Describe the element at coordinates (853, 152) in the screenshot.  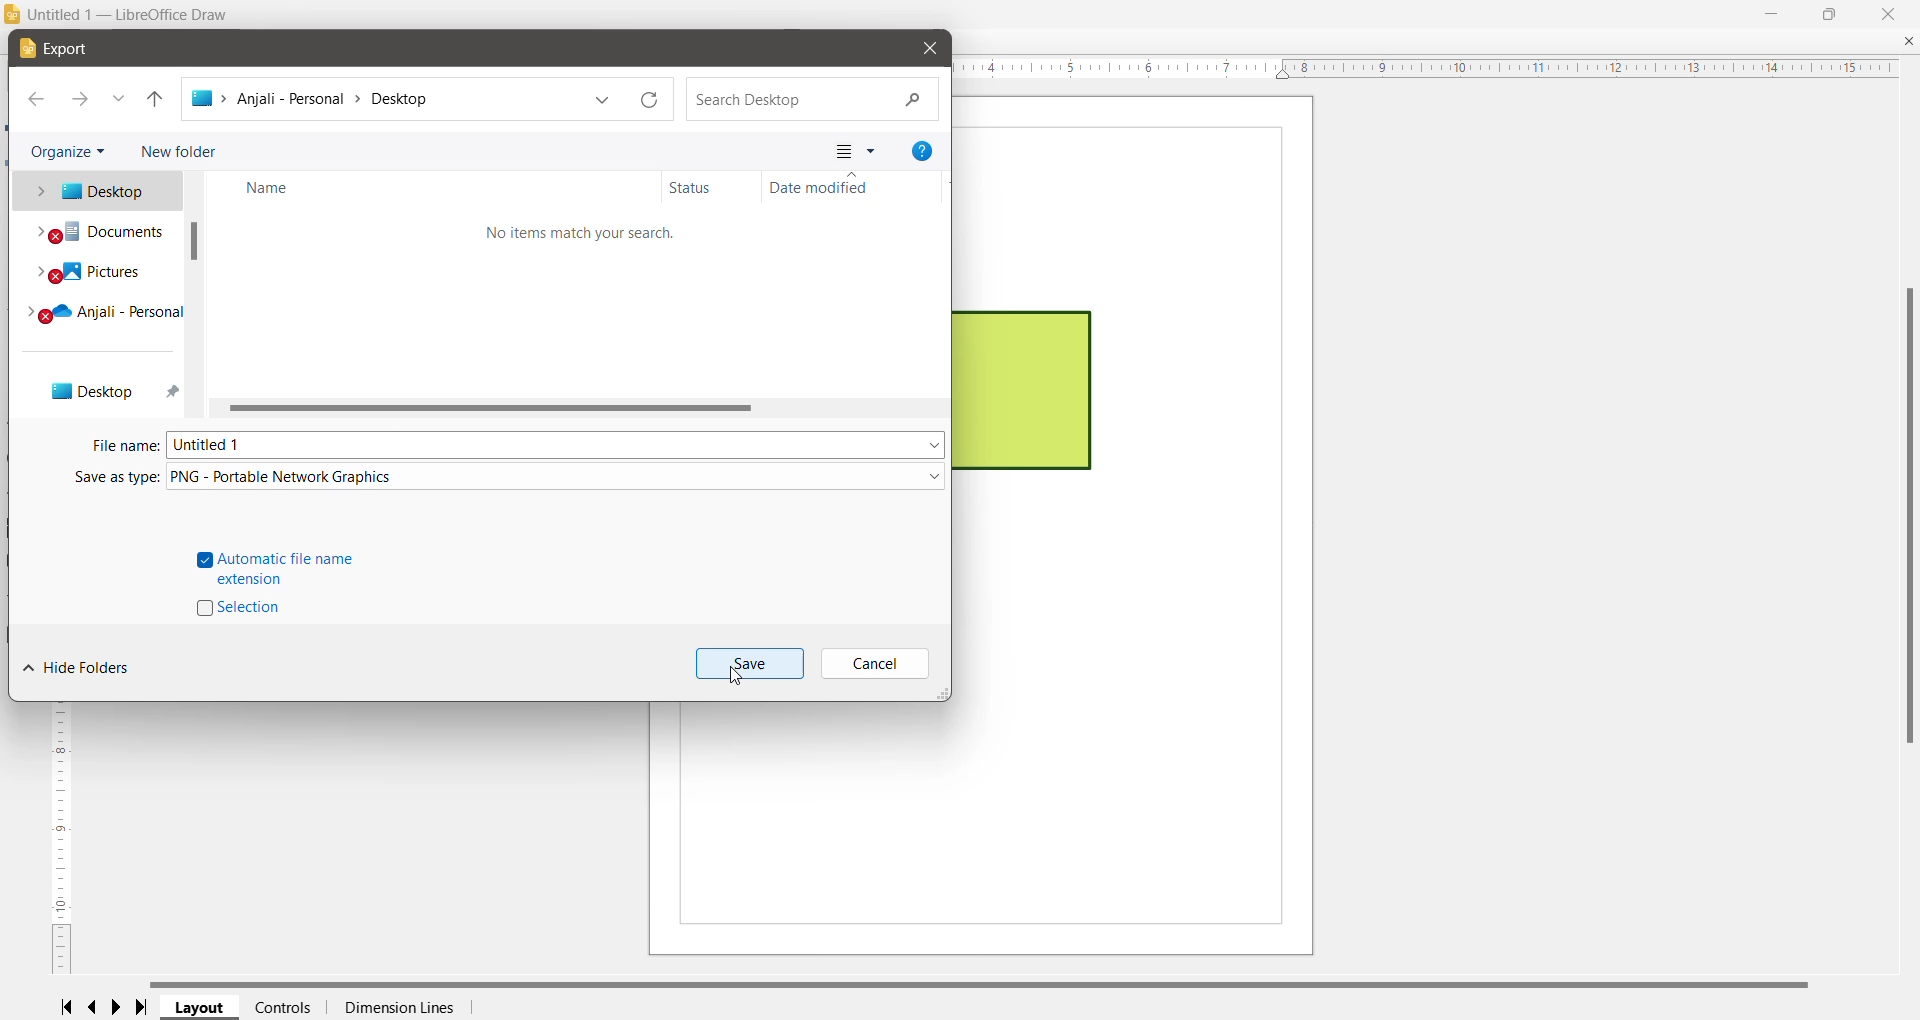
I see `Change your view` at that location.